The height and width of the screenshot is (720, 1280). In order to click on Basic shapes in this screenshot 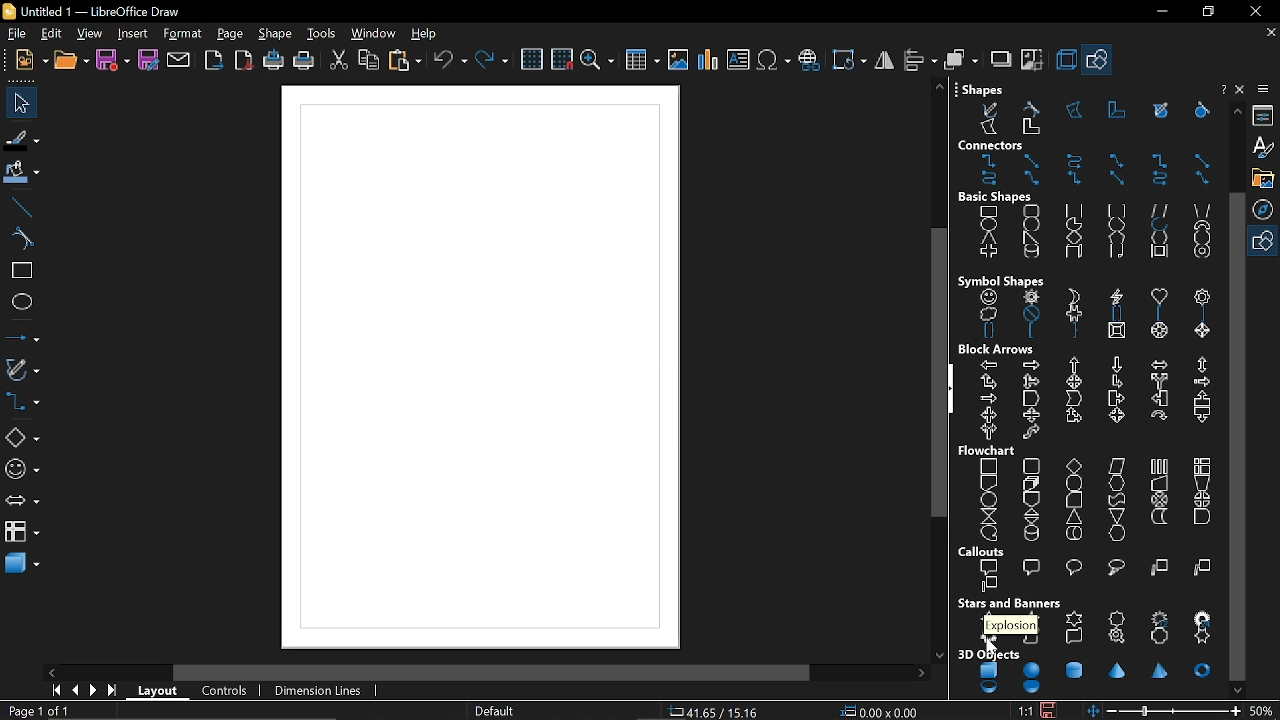, I will do `click(1086, 226)`.